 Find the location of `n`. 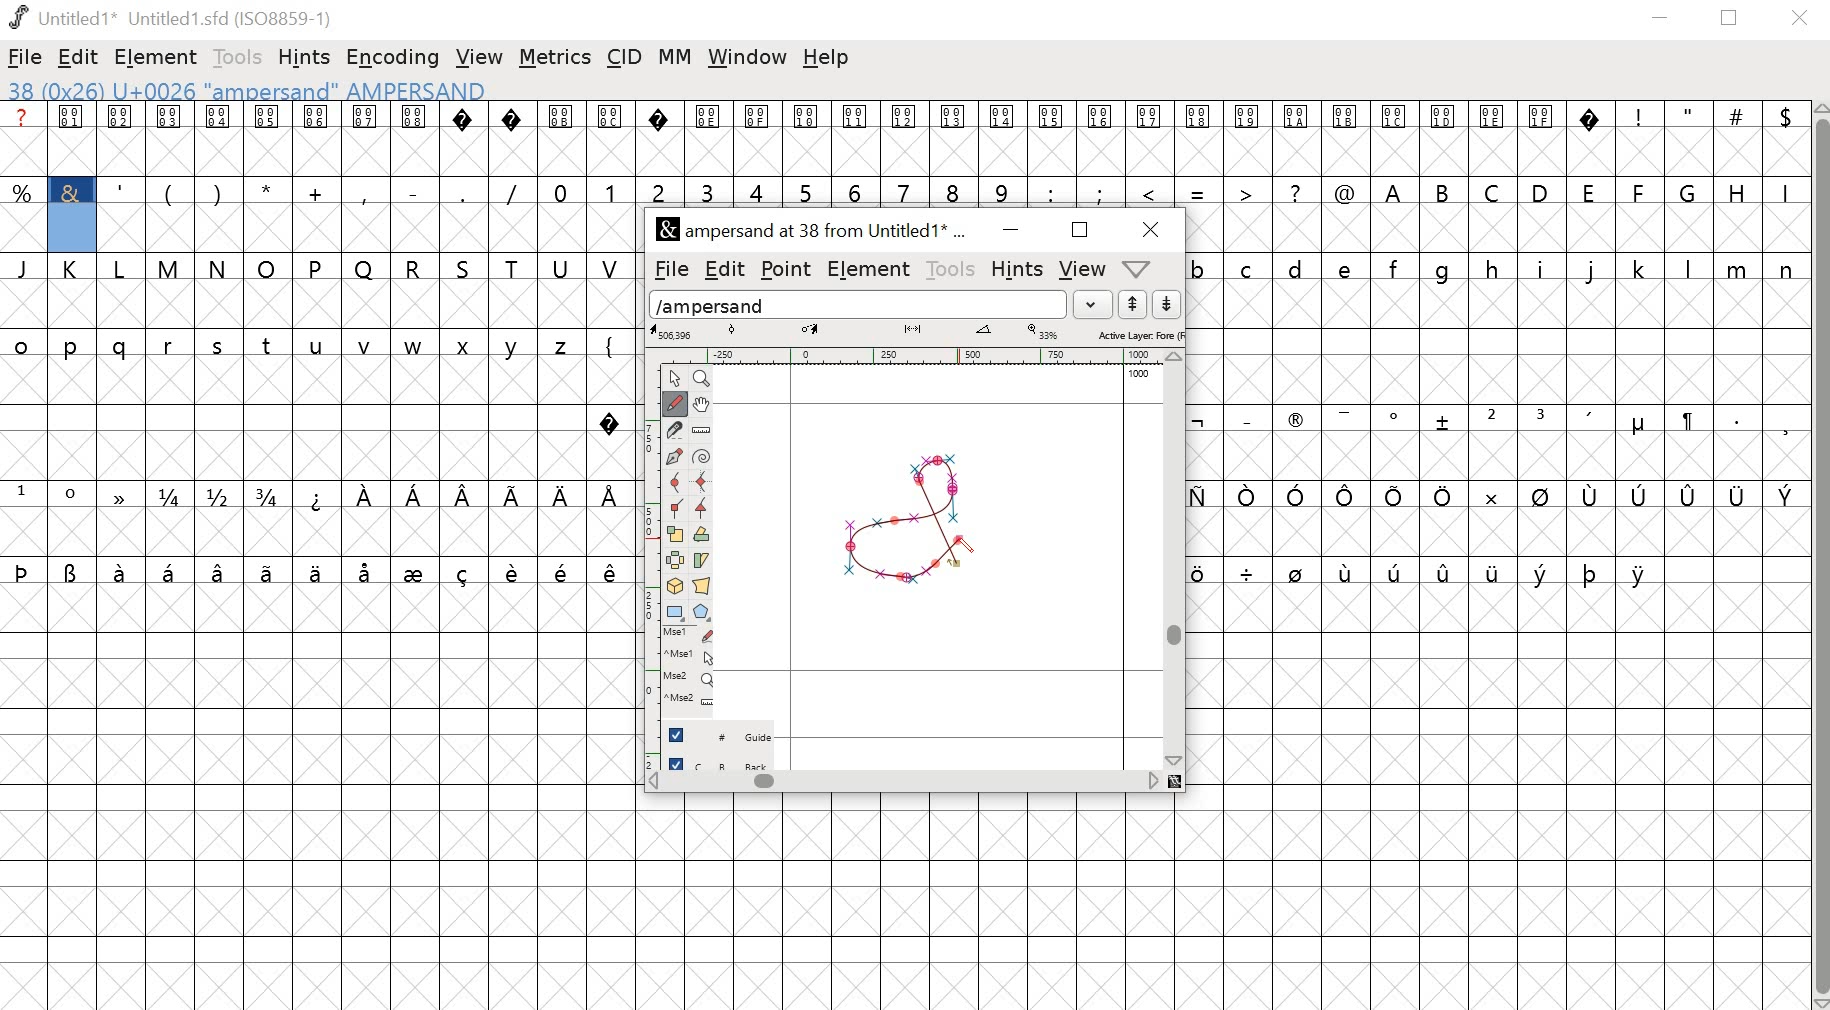

n is located at coordinates (1786, 268).